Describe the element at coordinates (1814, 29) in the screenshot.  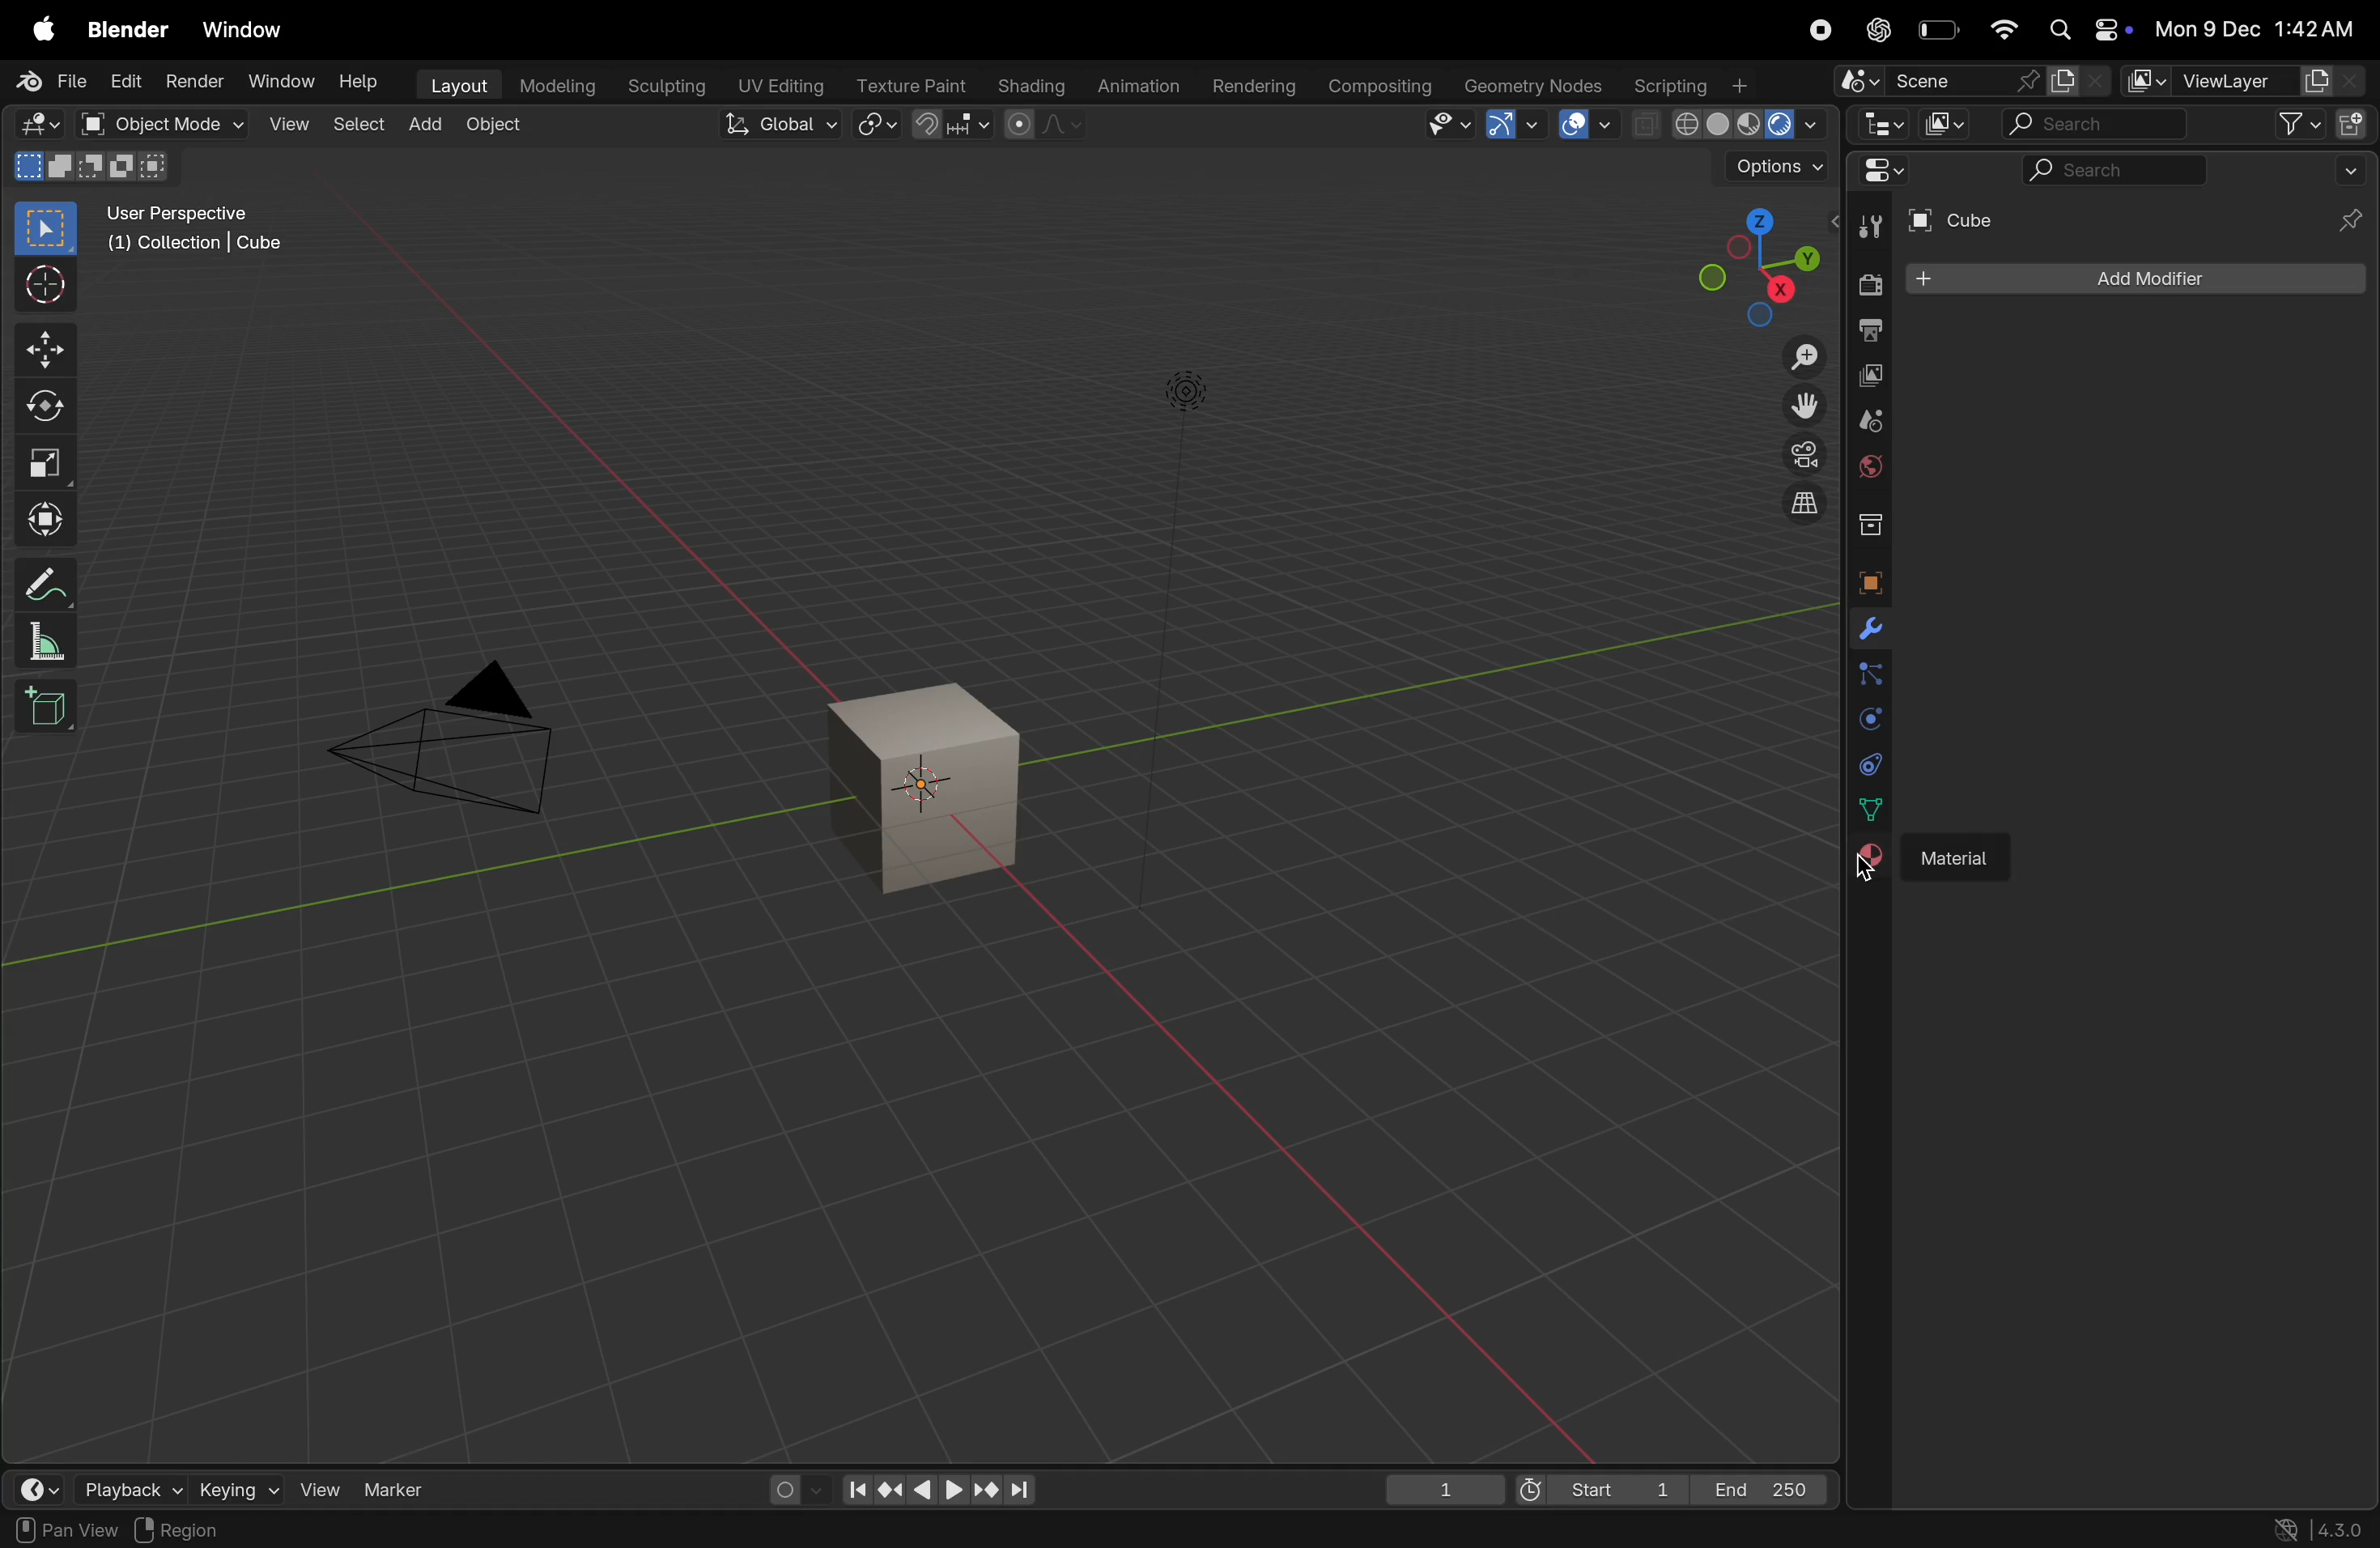
I see `record` at that location.